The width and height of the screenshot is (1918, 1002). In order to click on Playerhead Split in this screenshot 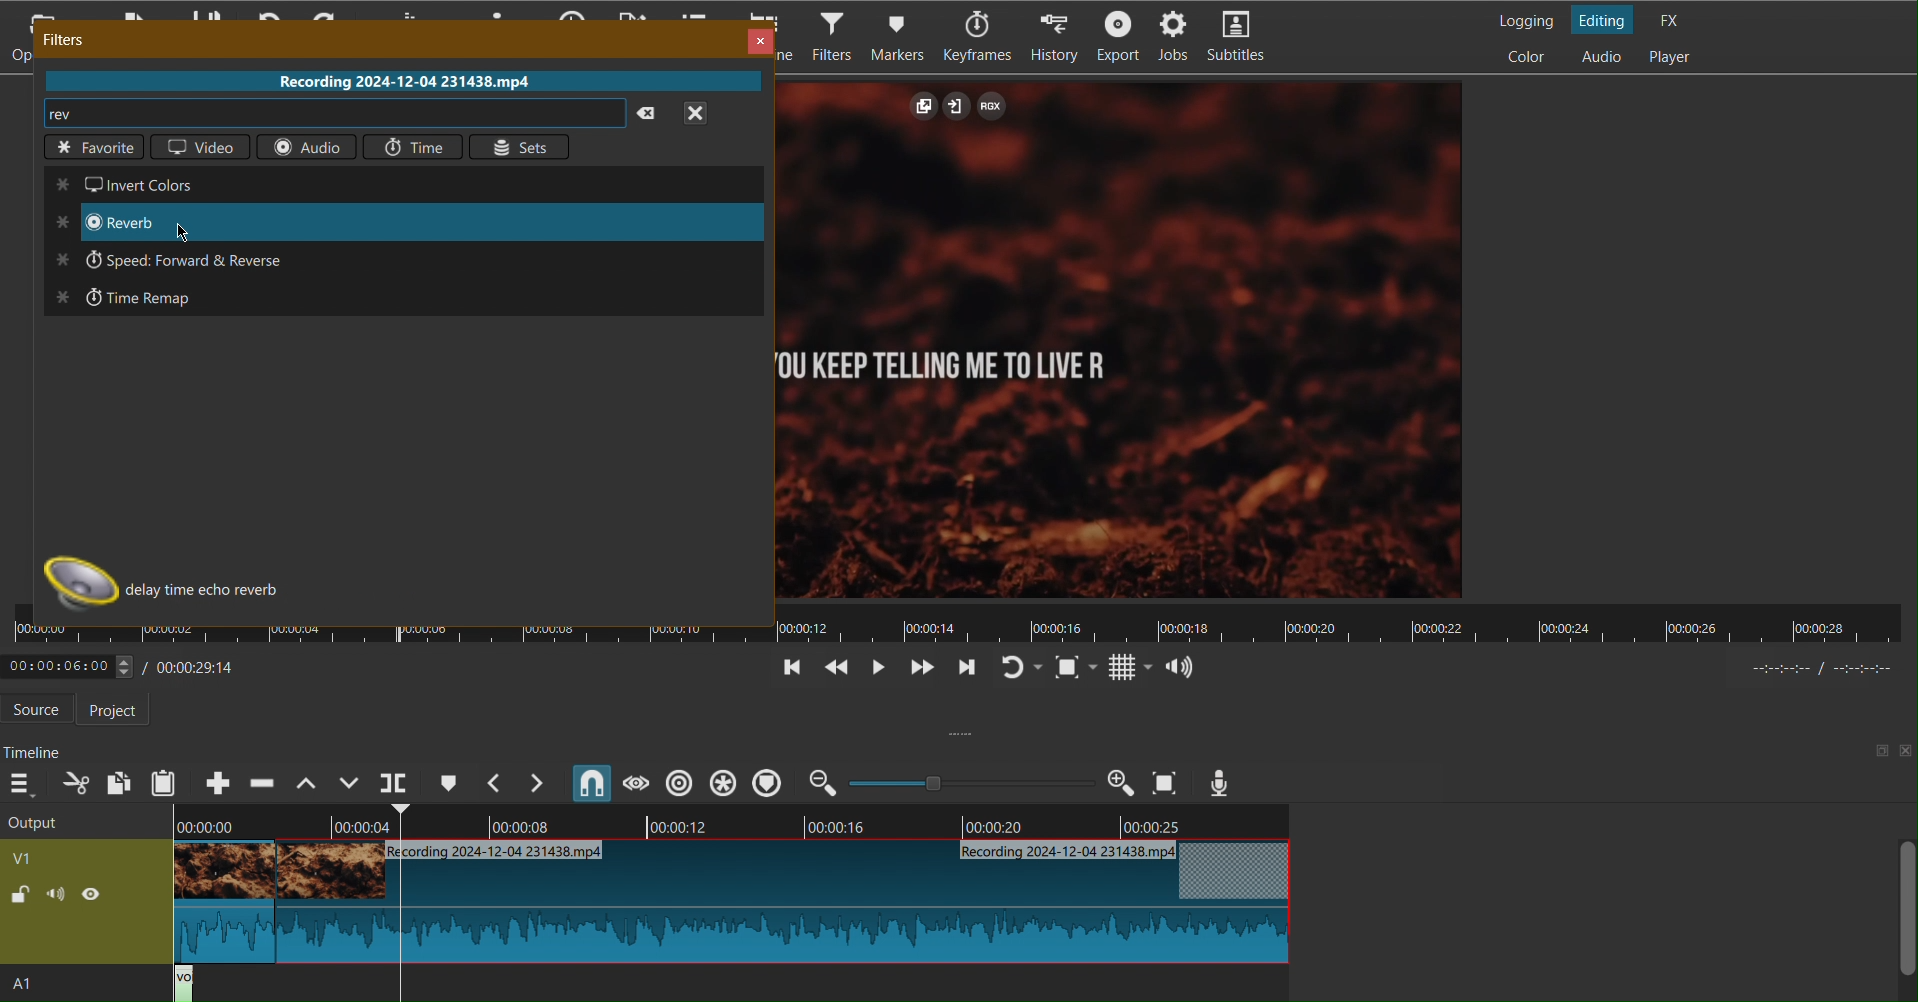, I will do `click(394, 783)`.